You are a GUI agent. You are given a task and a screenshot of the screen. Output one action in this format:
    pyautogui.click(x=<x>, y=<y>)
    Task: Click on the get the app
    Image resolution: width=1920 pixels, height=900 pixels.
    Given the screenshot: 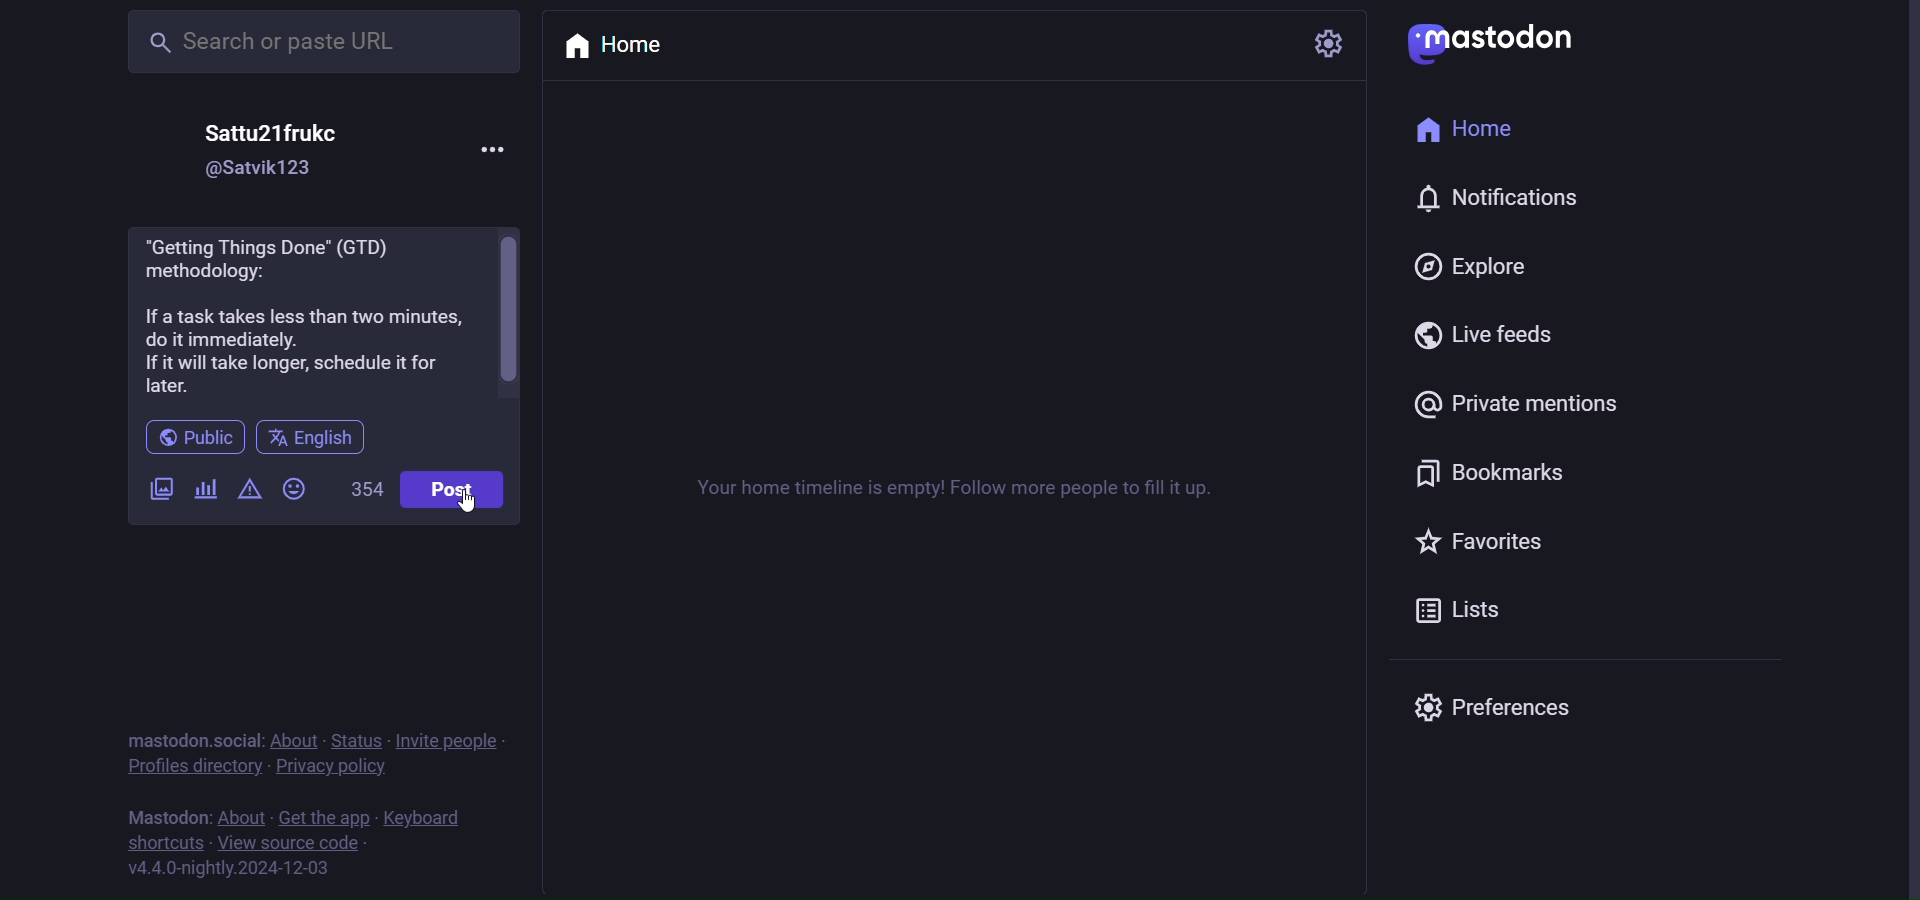 What is the action you would take?
    pyautogui.click(x=322, y=816)
    